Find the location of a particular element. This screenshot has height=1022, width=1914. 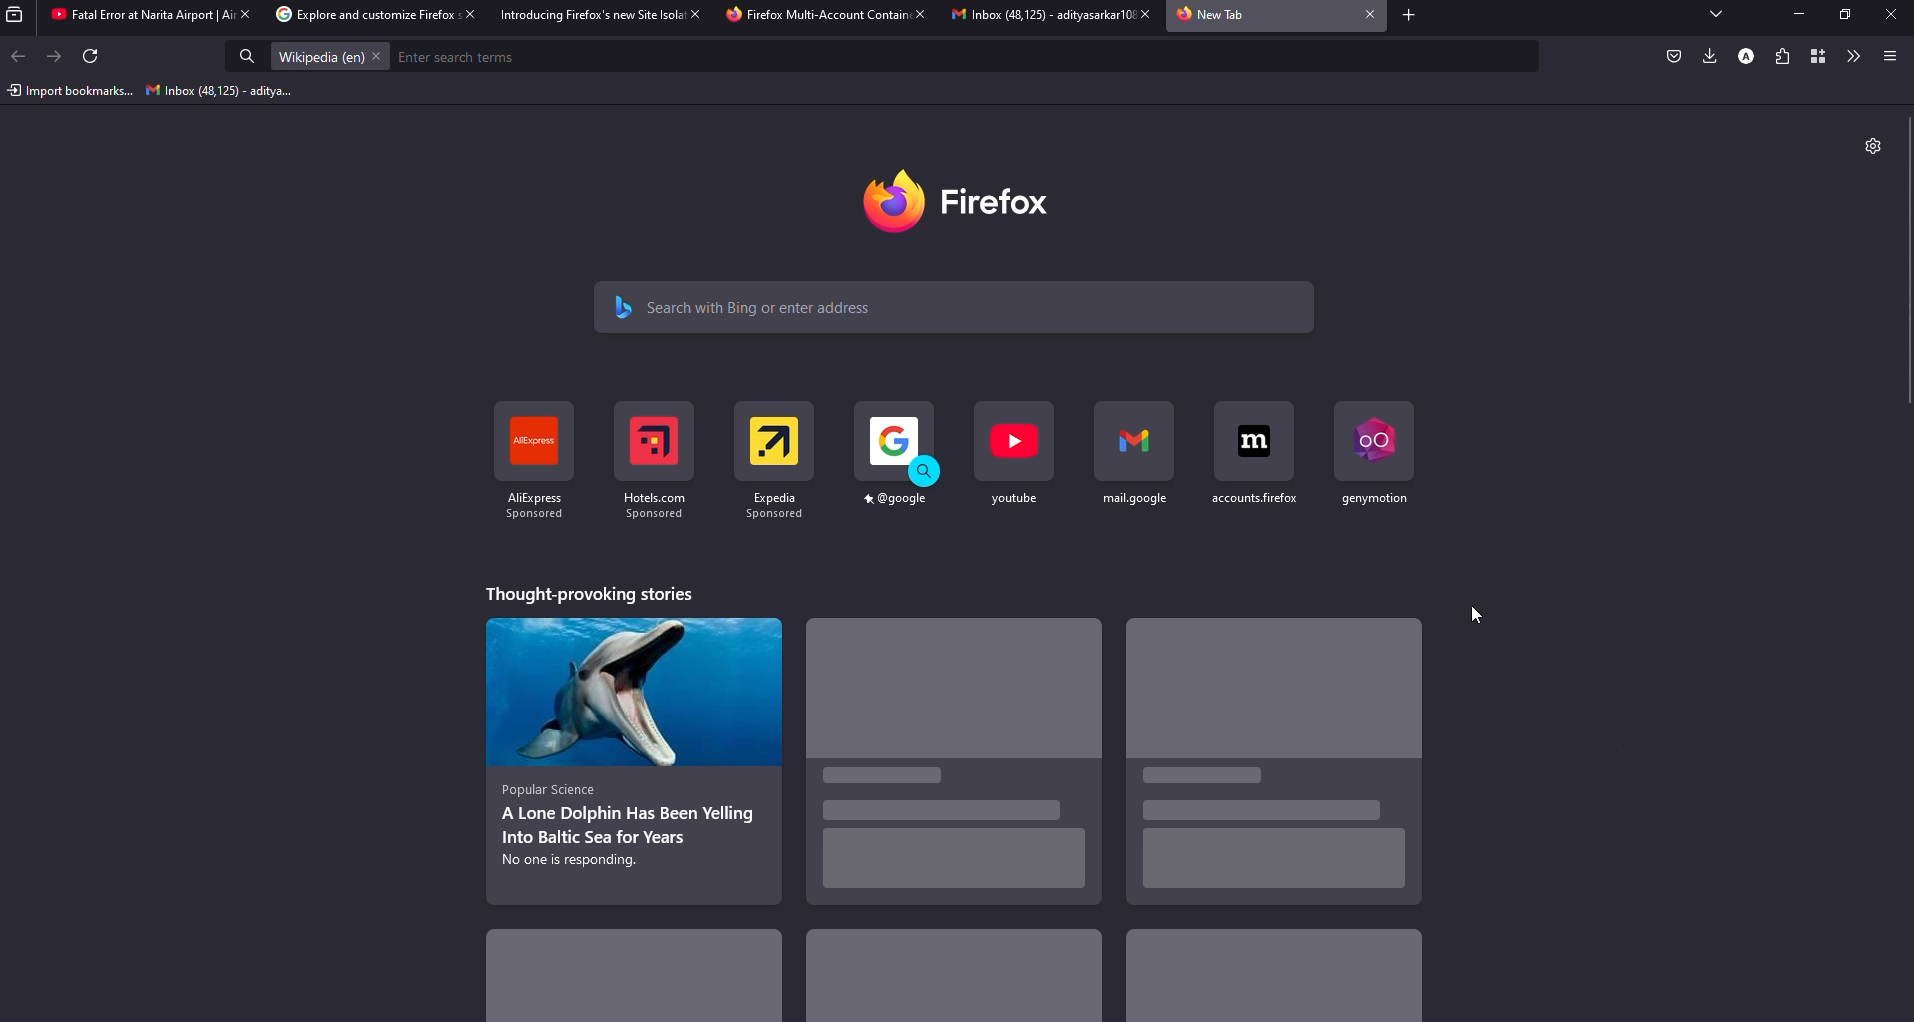

shortcut is located at coordinates (1371, 452).